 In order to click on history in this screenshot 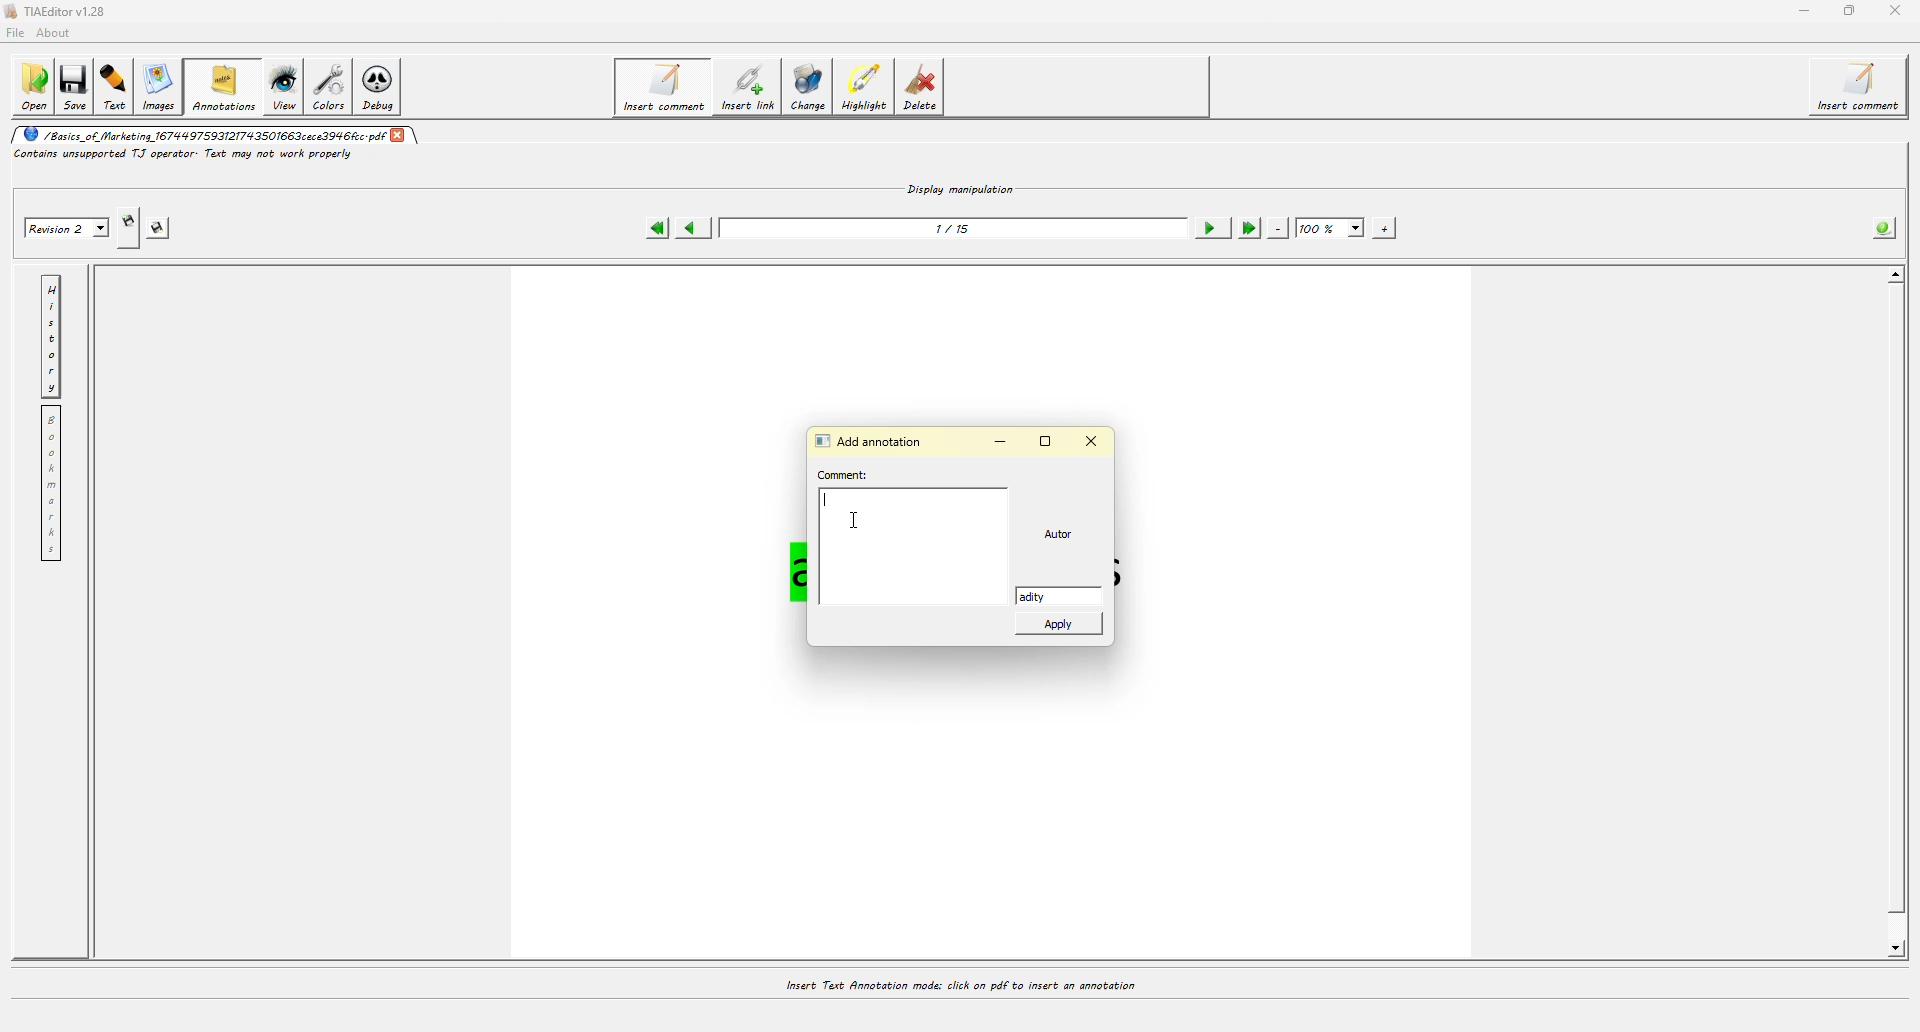, I will do `click(51, 336)`.